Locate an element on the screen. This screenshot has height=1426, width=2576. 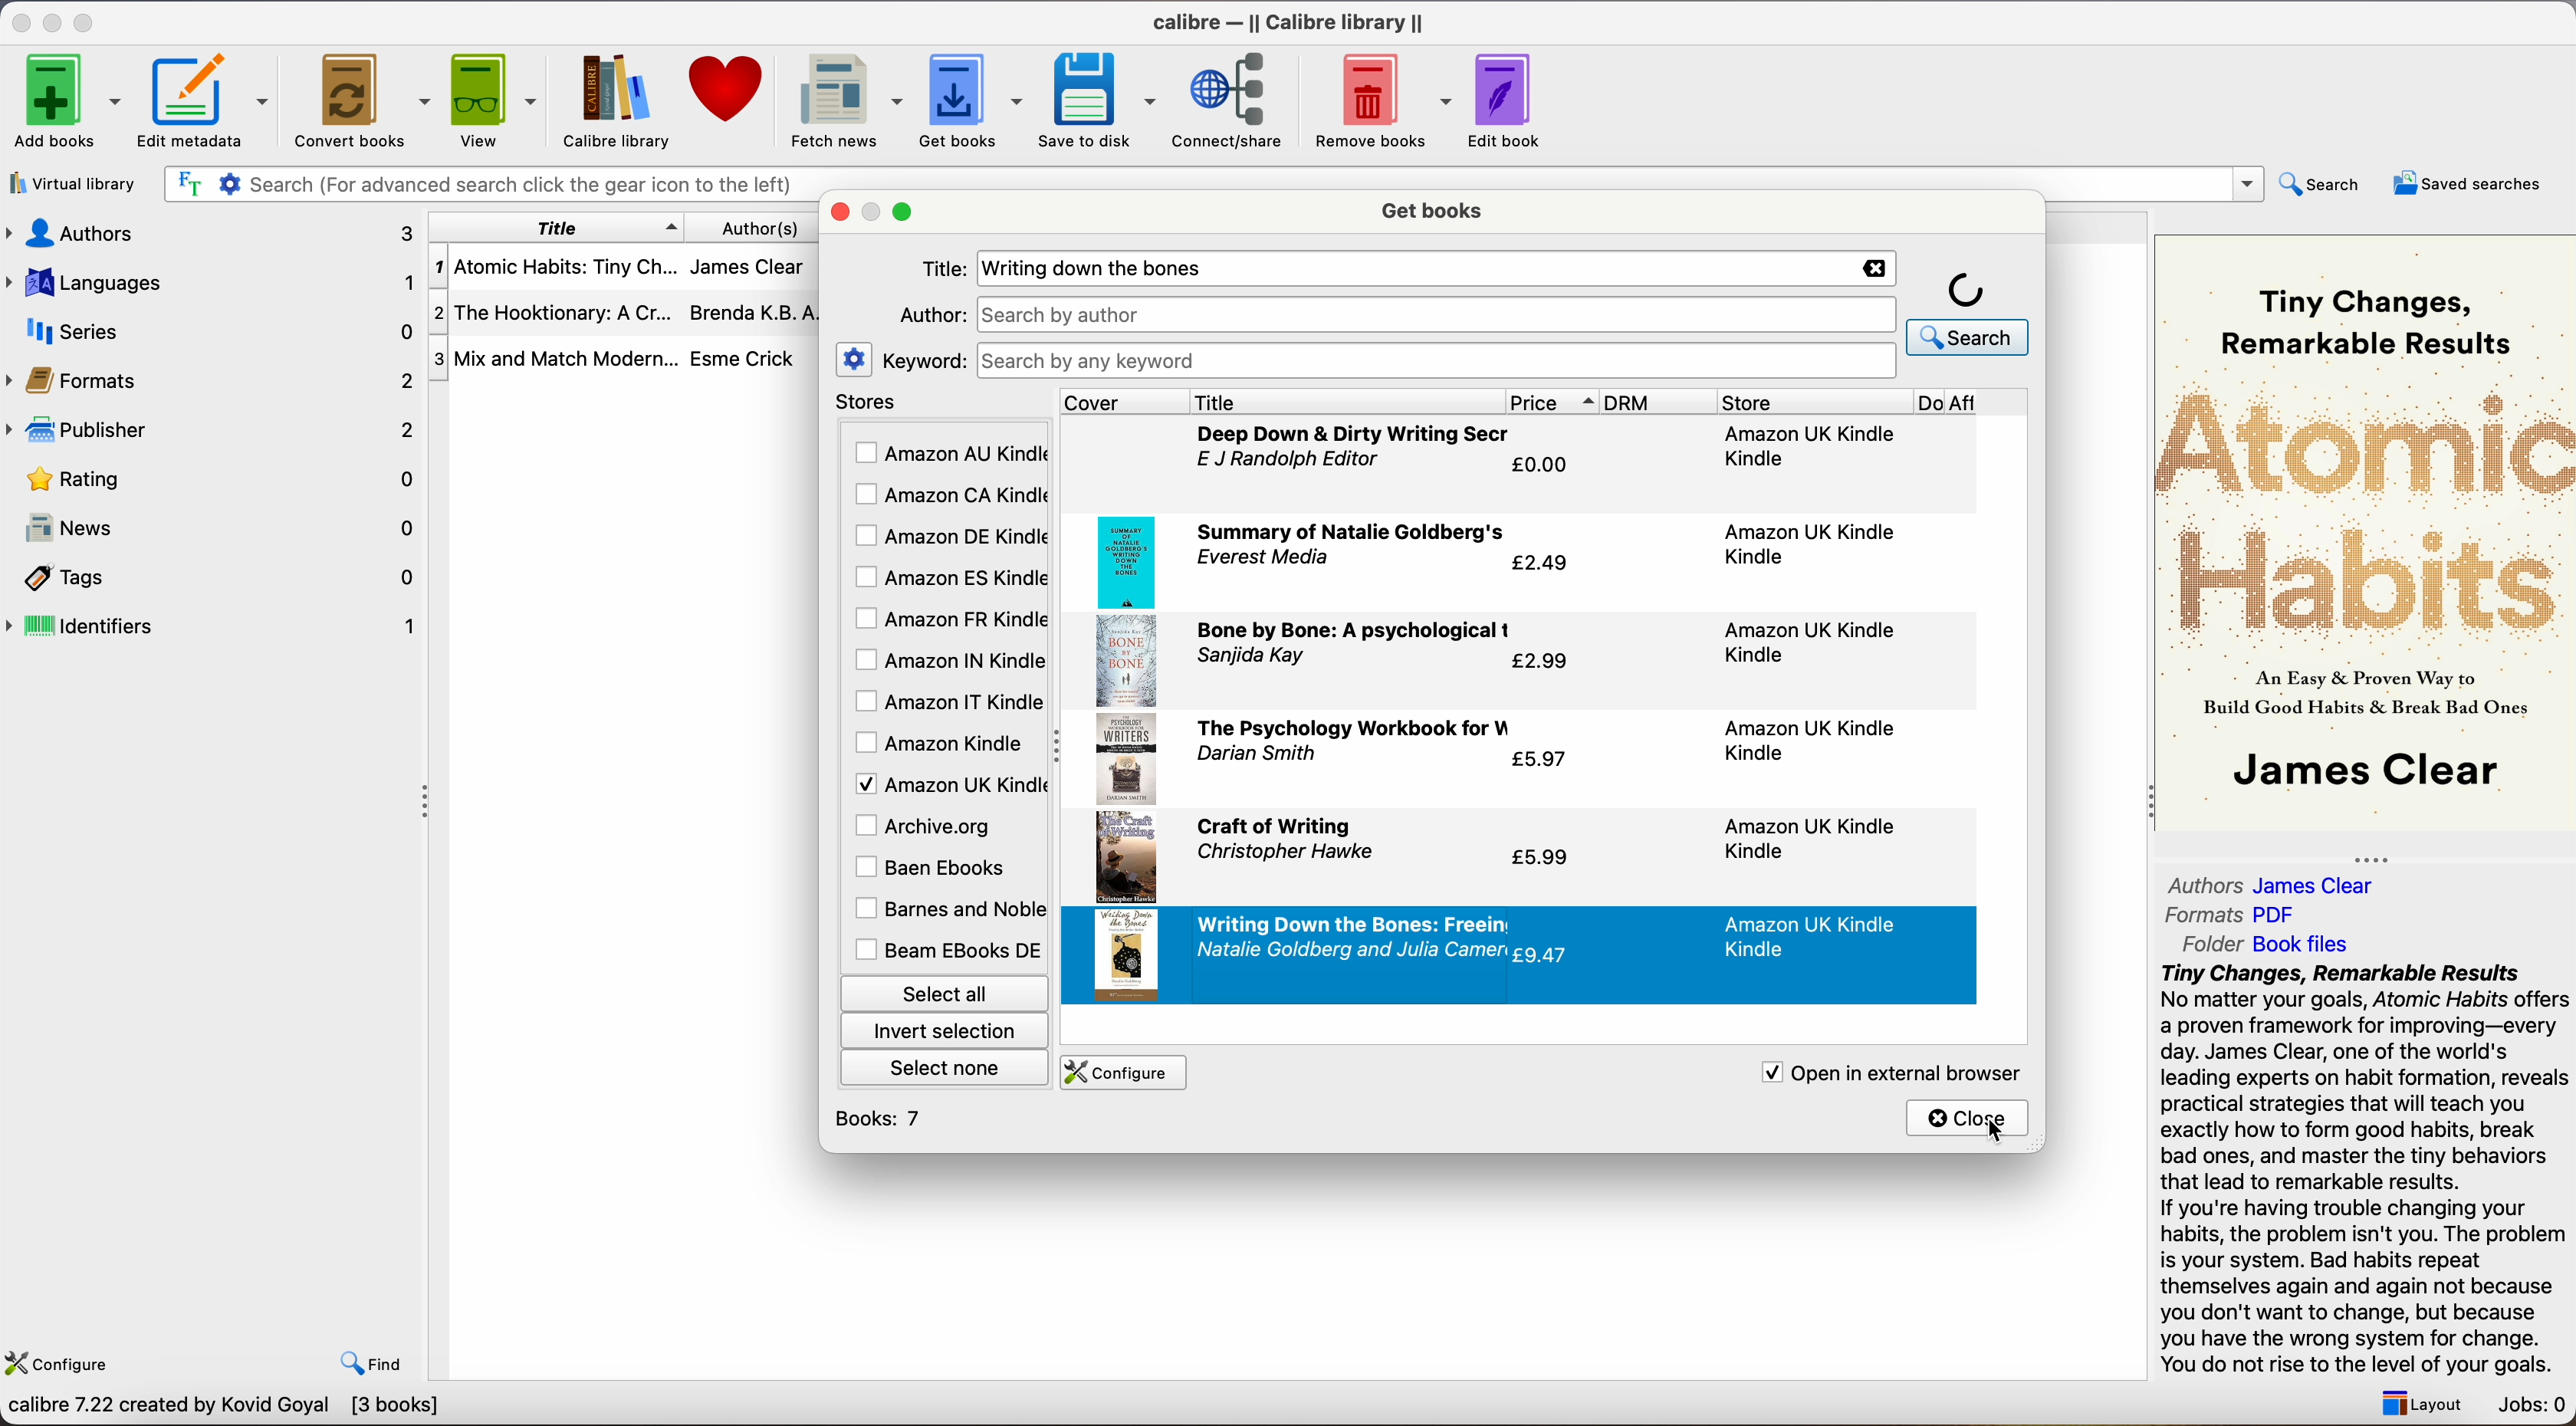
amazon DE Kindle is located at coordinates (947, 536).